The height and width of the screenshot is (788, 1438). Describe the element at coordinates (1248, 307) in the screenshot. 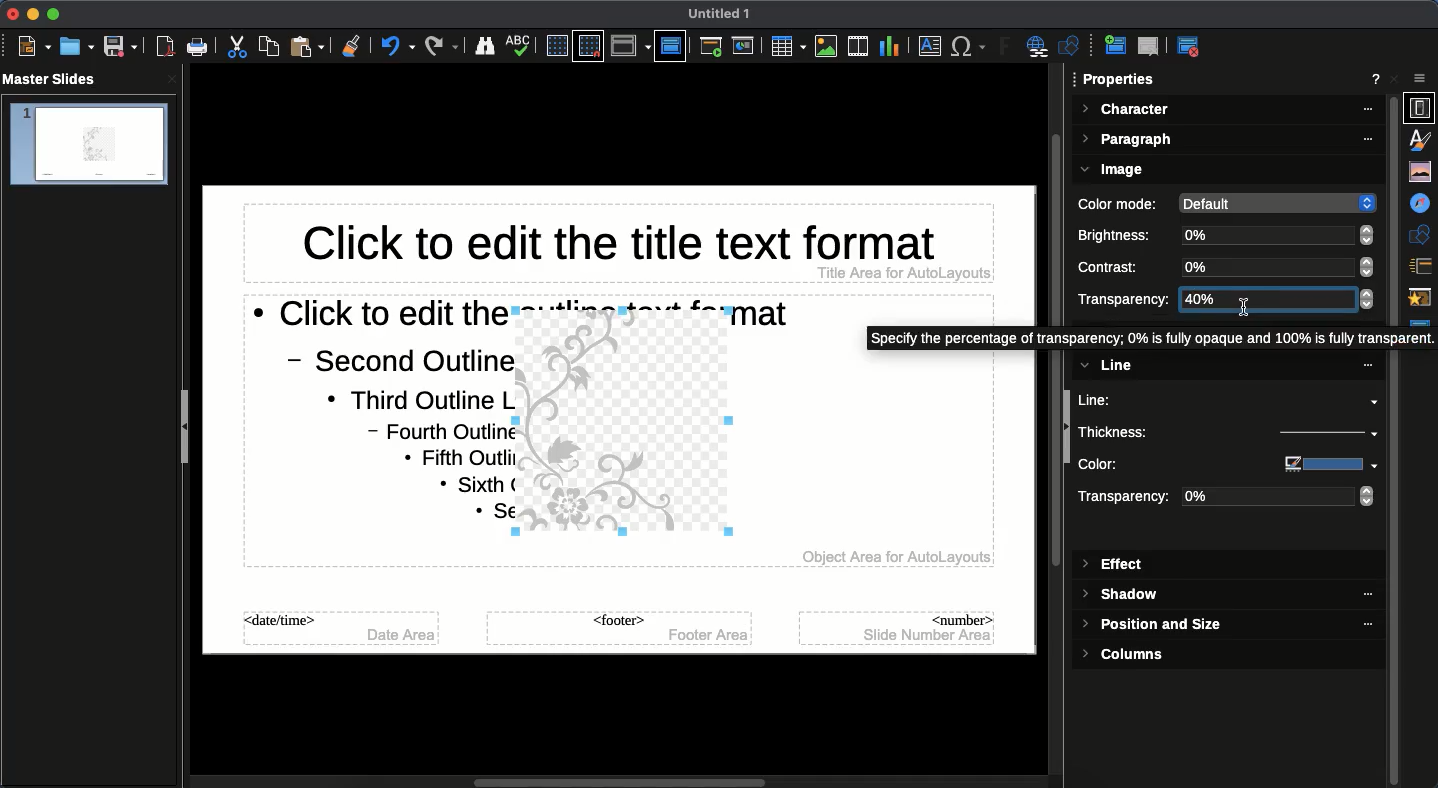

I see `text cursor` at that location.